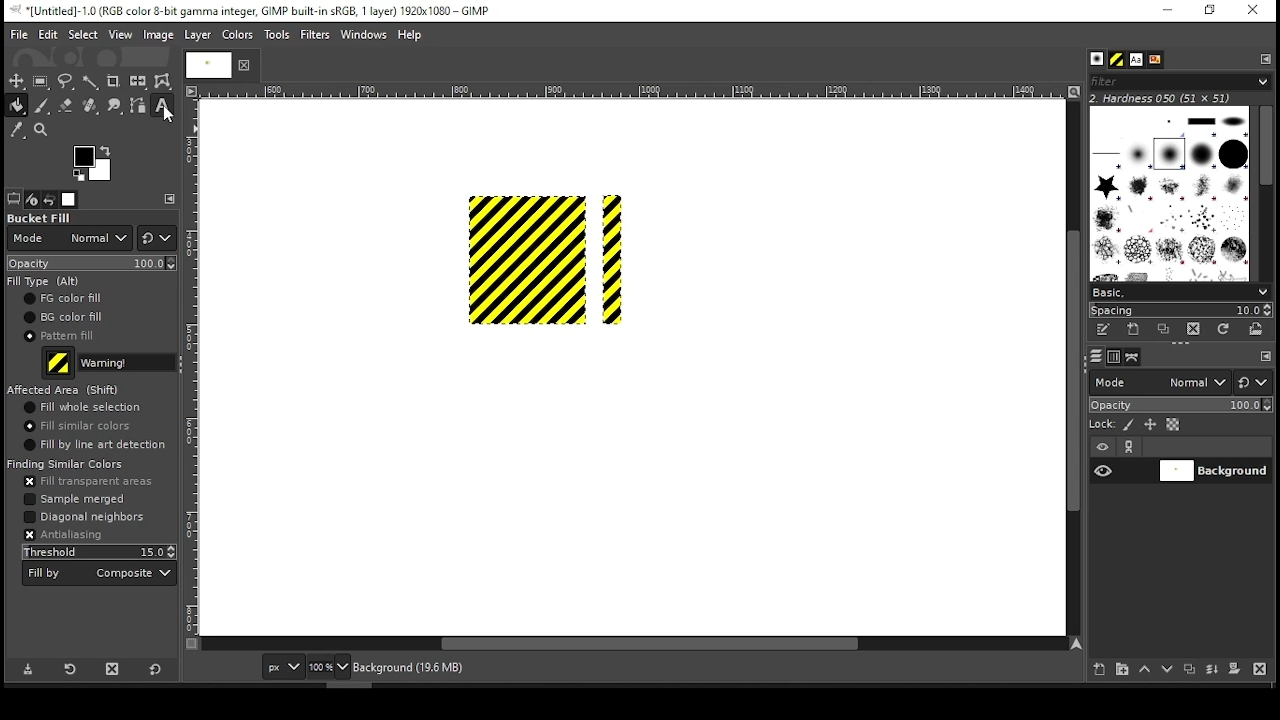 The width and height of the screenshot is (1280, 720). I want to click on color, so click(238, 34).